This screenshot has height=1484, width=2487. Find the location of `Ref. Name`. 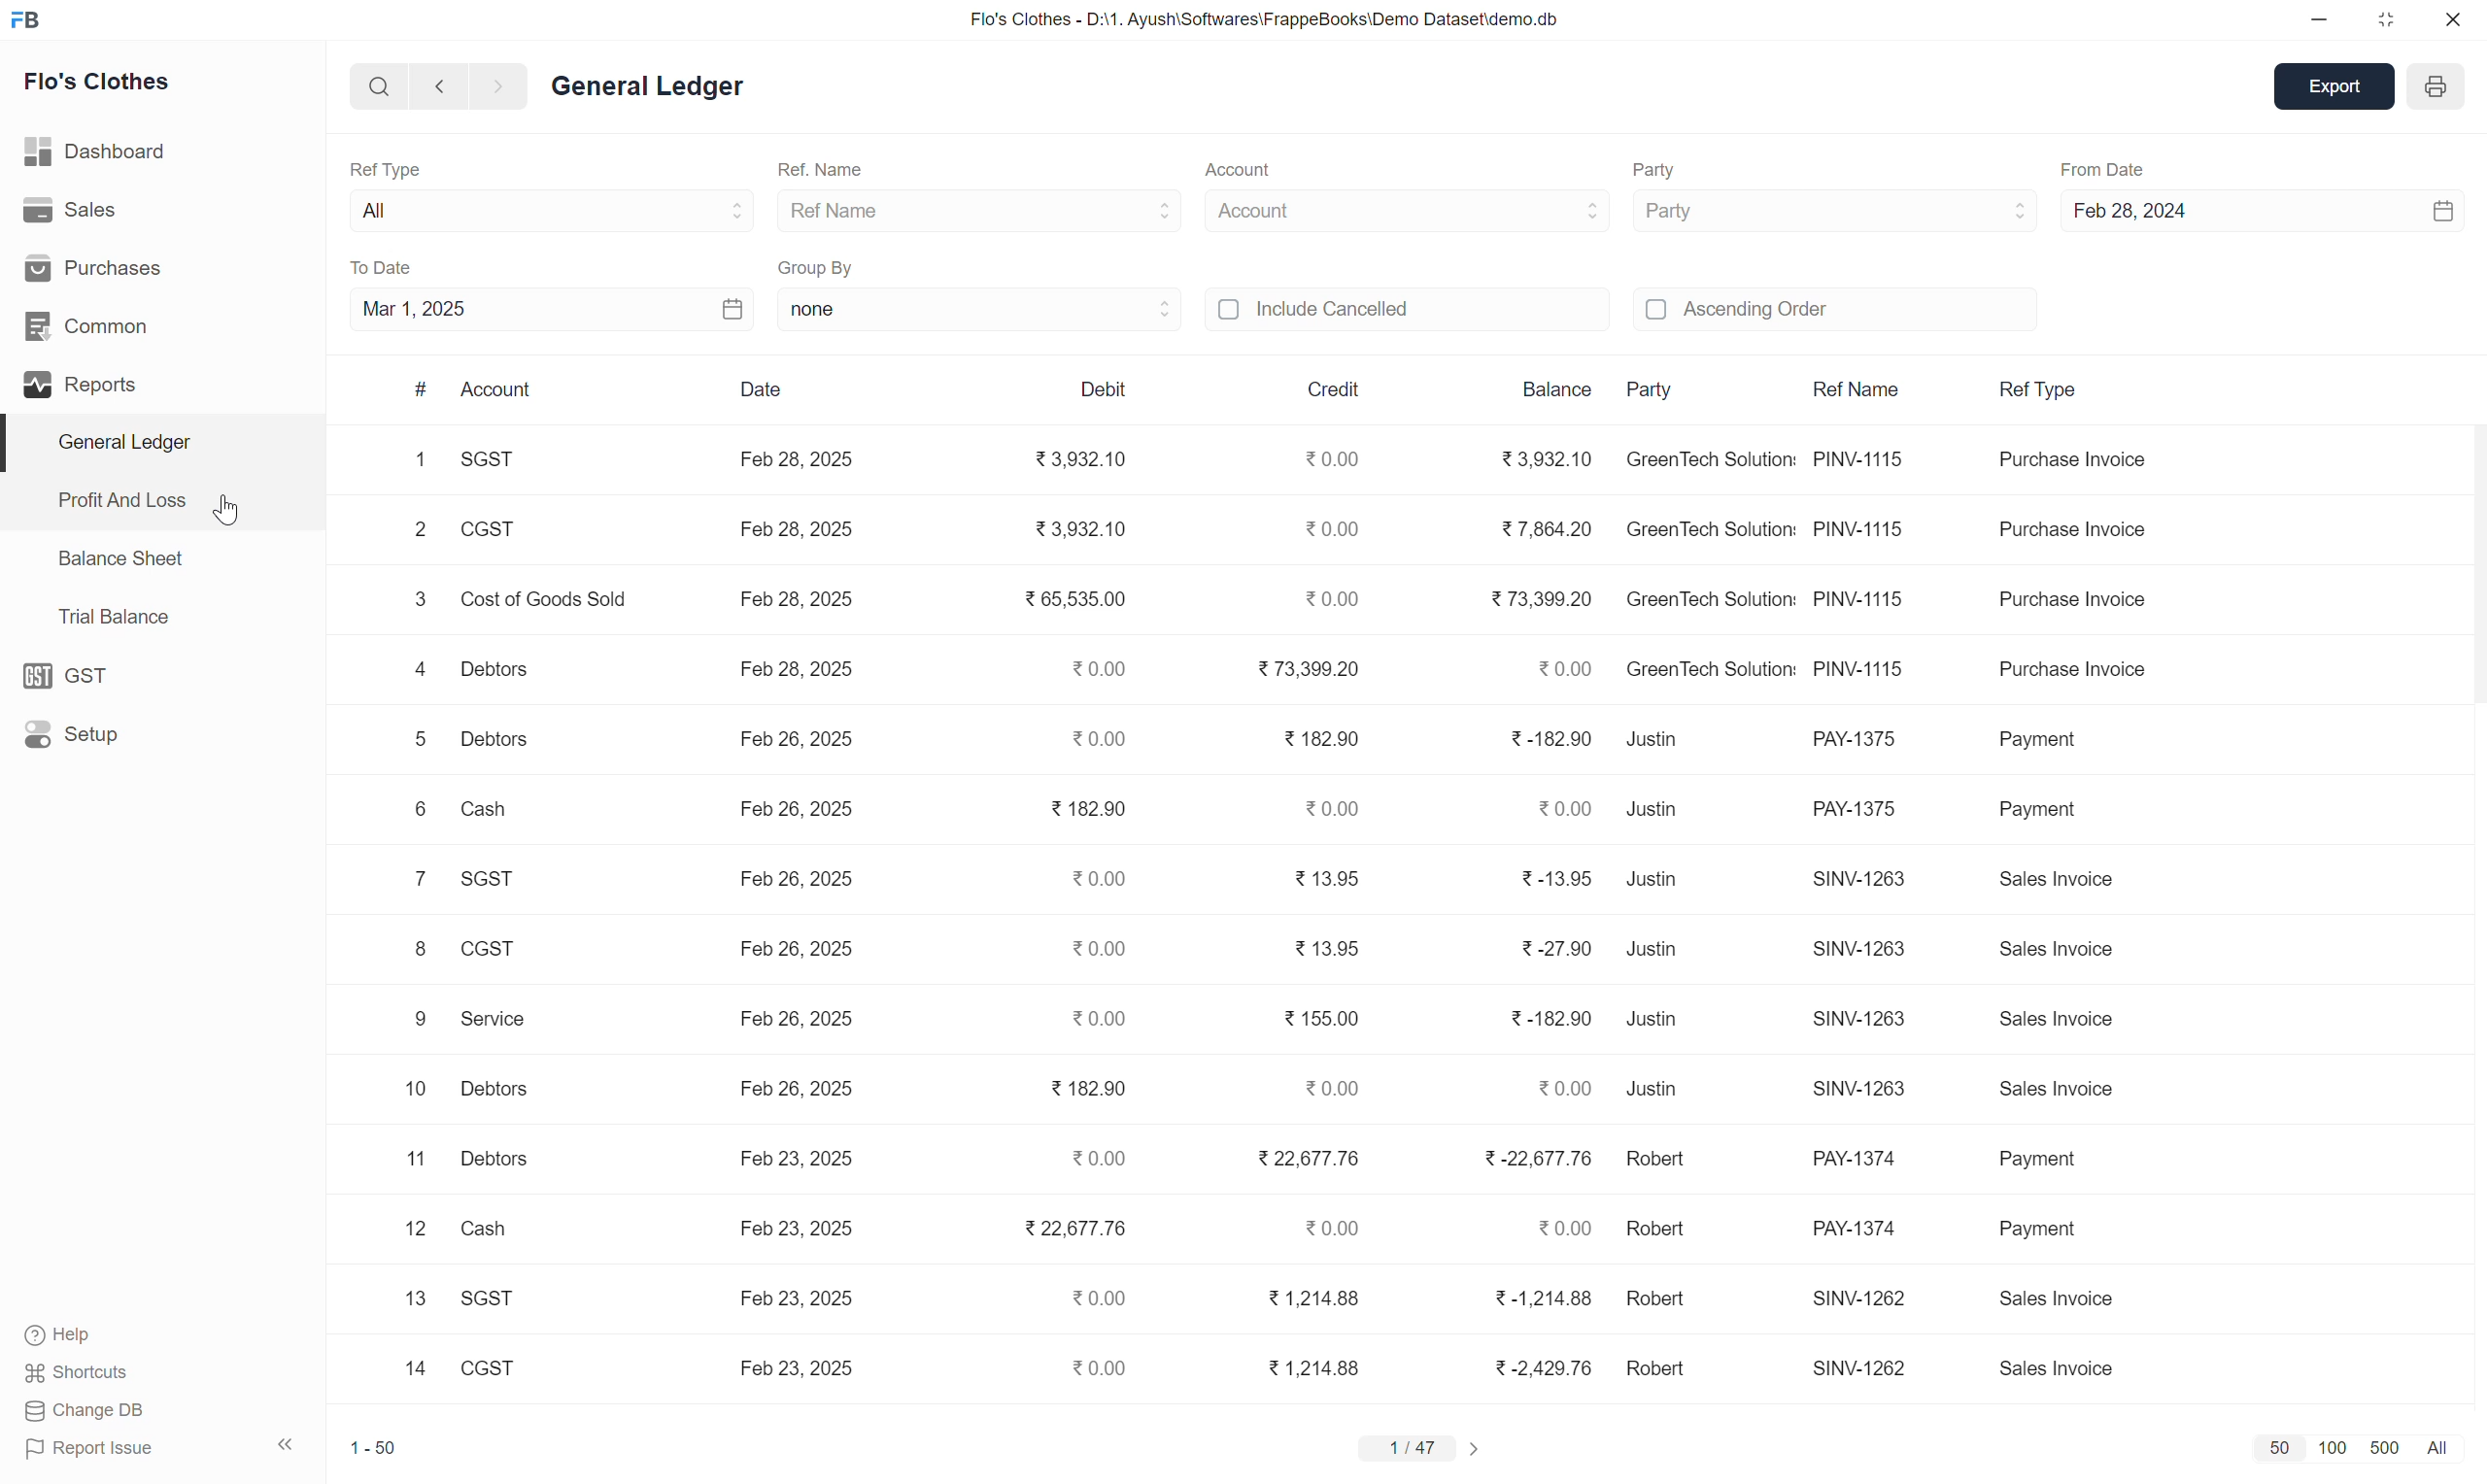

Ref. Name is located at coordinates (833, 165).